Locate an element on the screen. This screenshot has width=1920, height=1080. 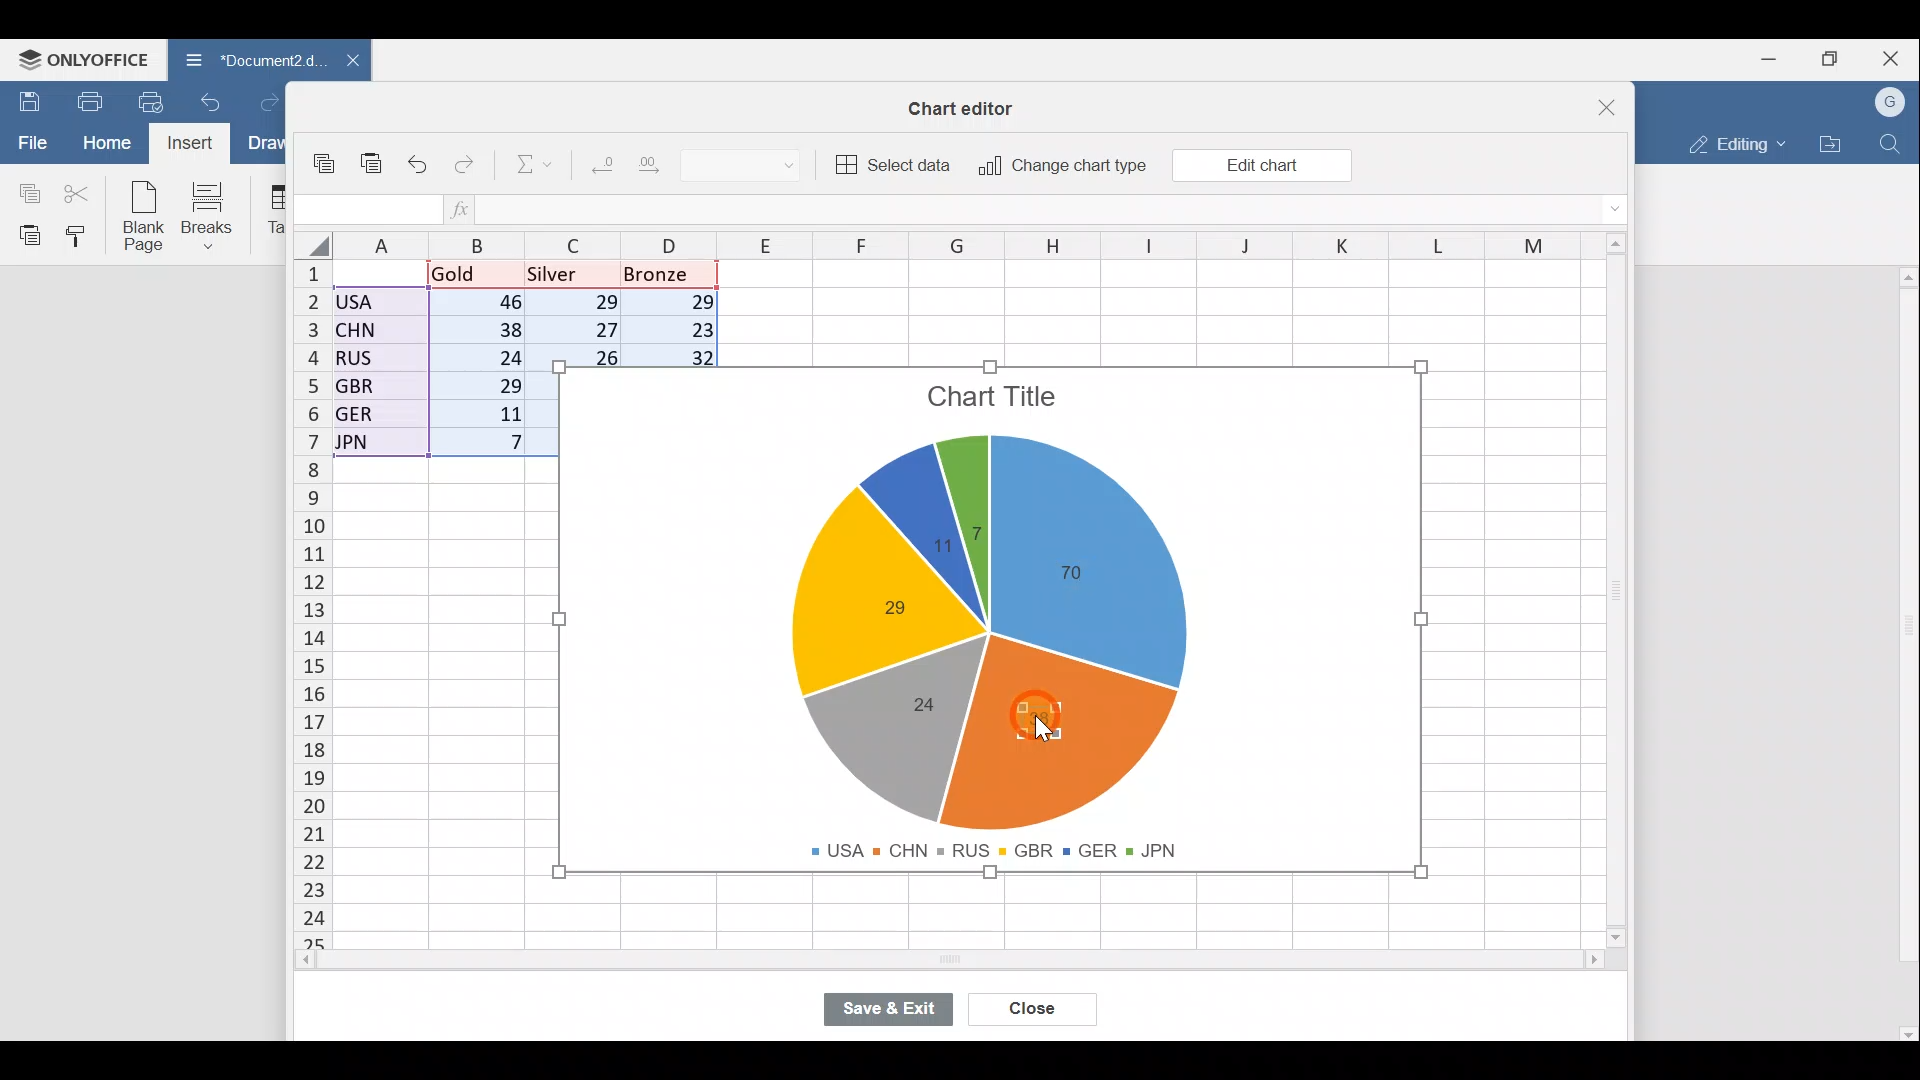
Close document is located at coordinates (349, 62).